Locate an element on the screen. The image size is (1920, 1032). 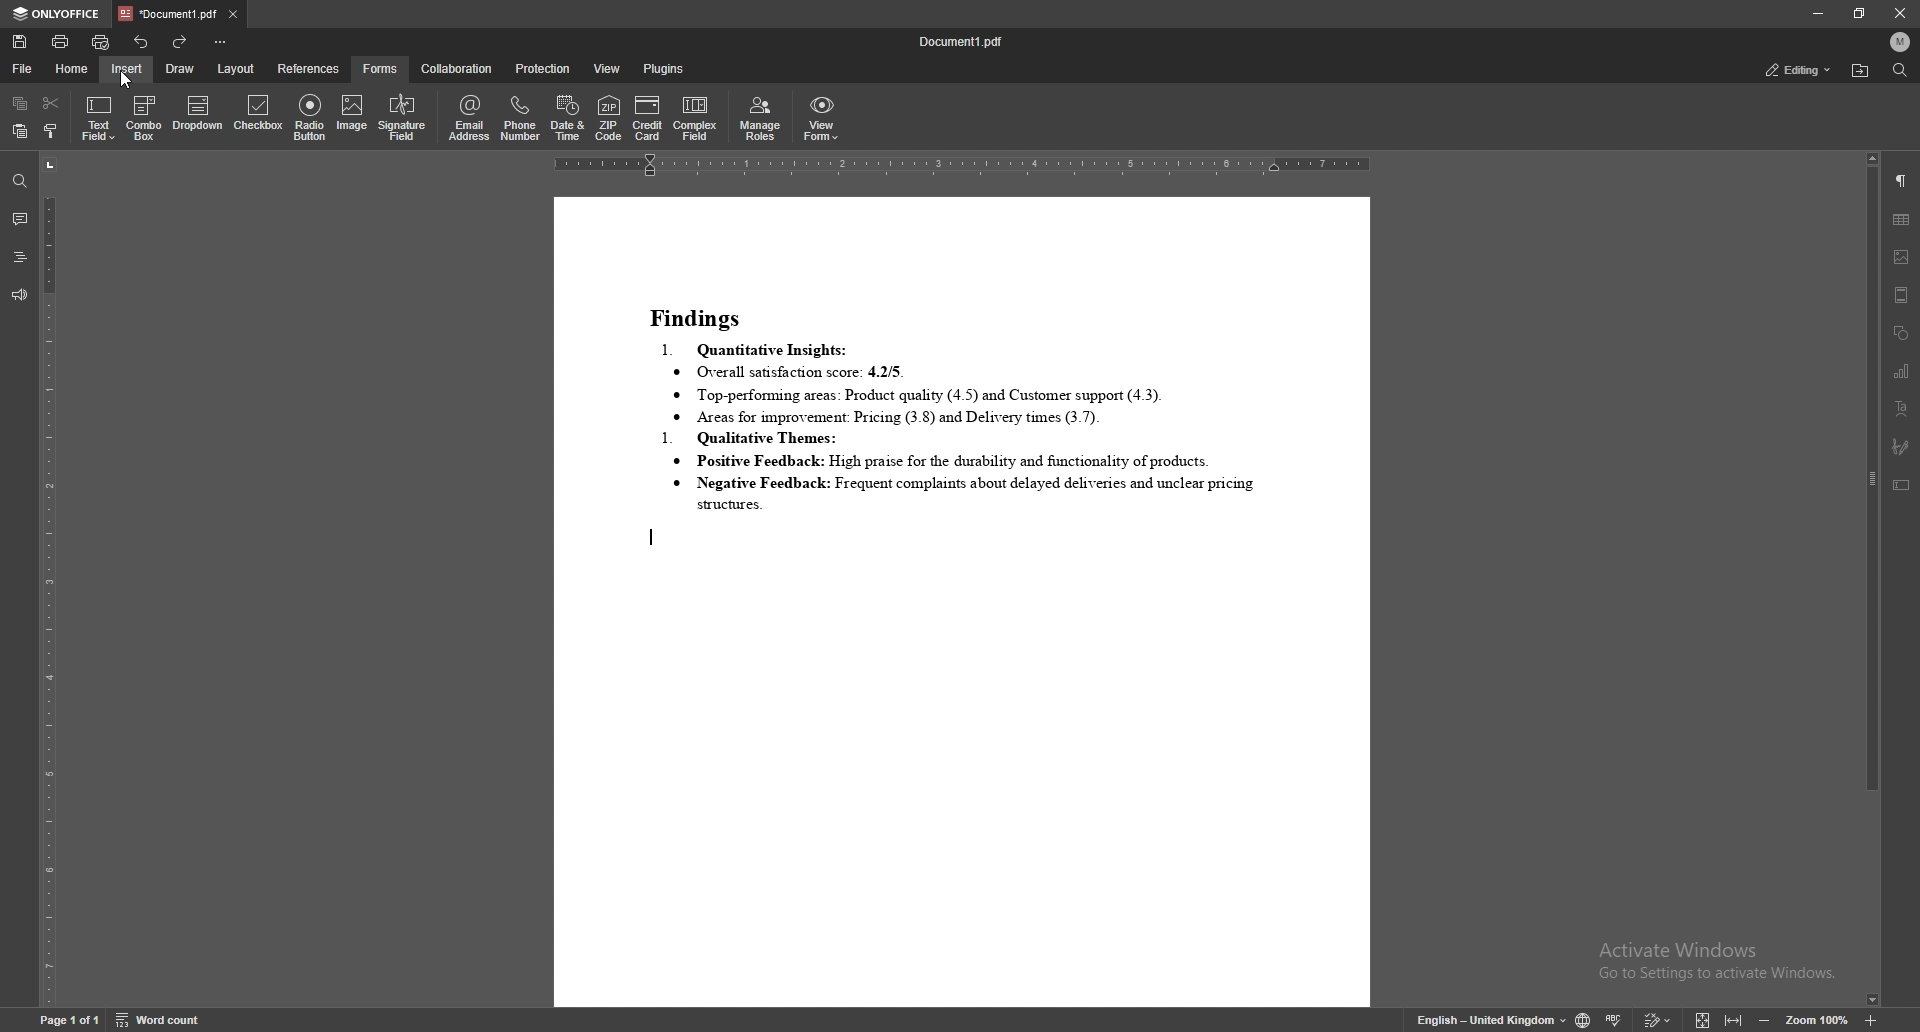
cursor is located at coordinates (131, 78).